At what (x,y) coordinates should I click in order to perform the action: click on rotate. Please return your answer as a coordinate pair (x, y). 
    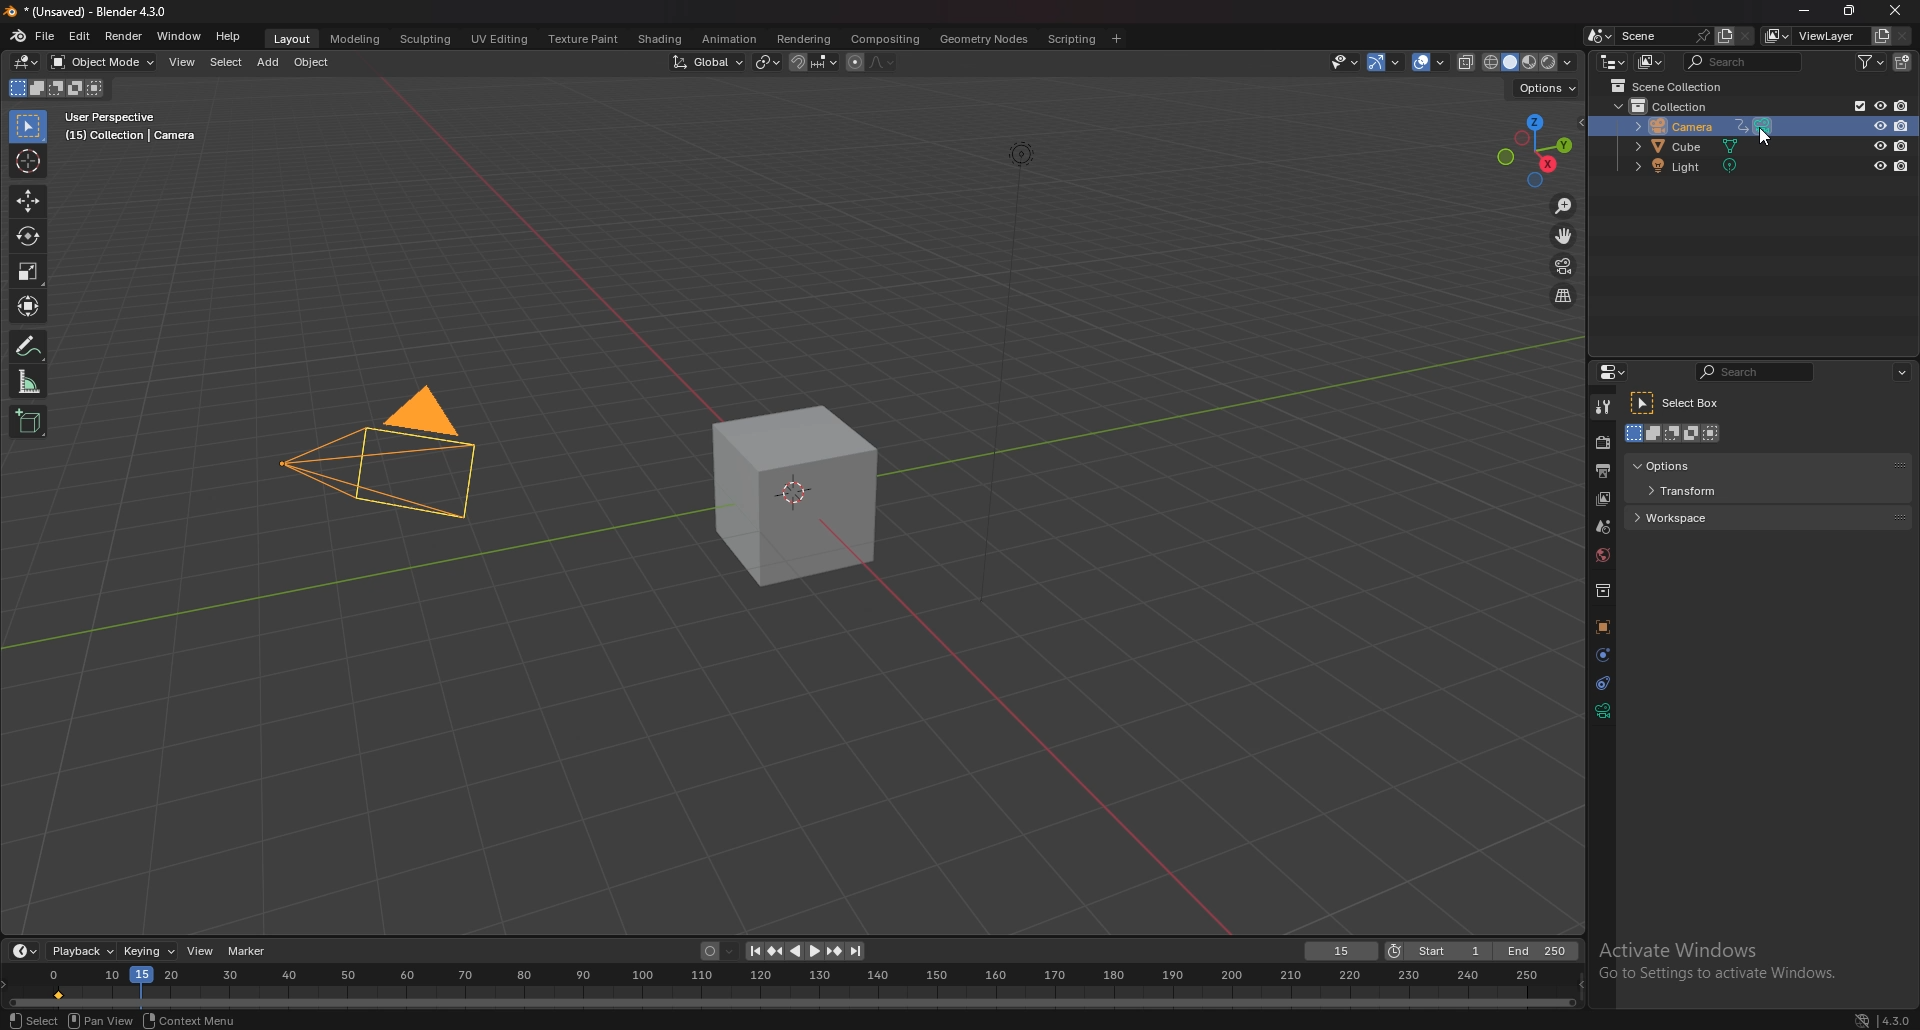
    Looking at the image, I should click on (27, 237).